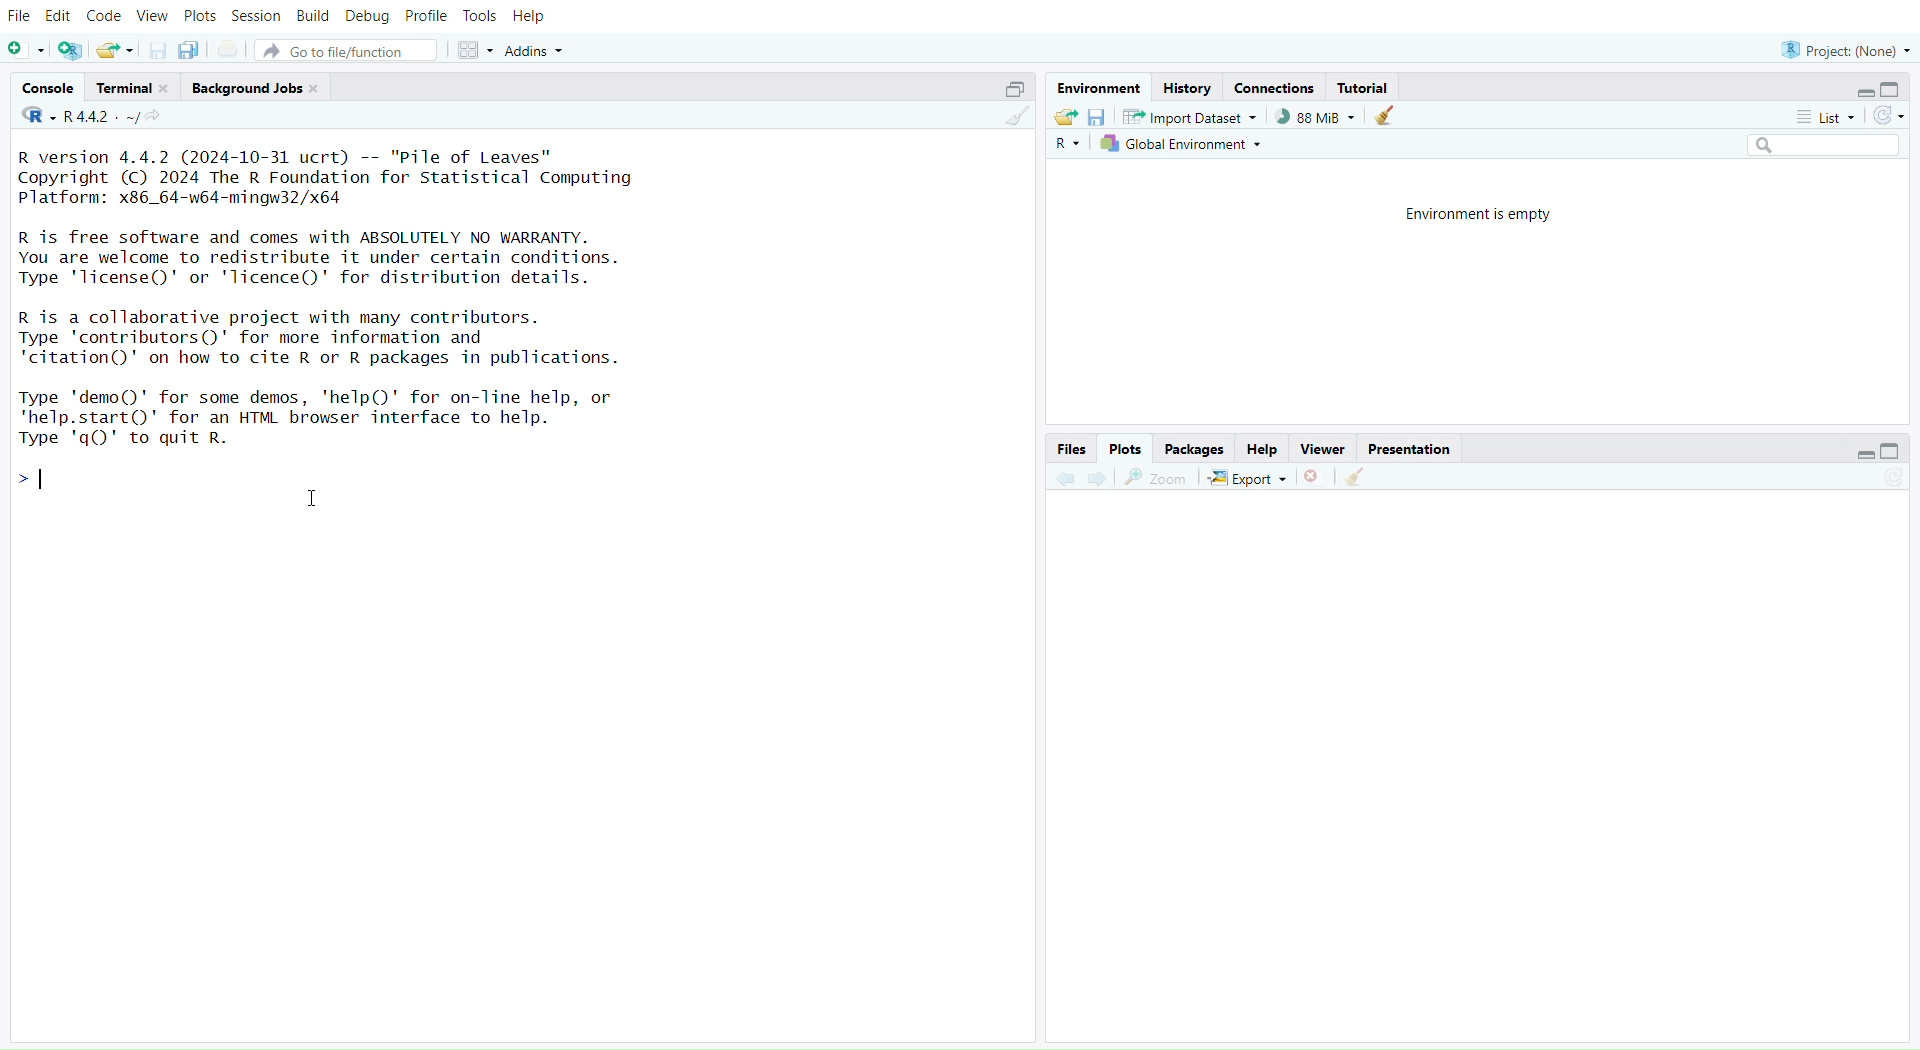 The width and height of the screenshot is (1920, 1050). I want to click on viewer, so click(1325, 449).